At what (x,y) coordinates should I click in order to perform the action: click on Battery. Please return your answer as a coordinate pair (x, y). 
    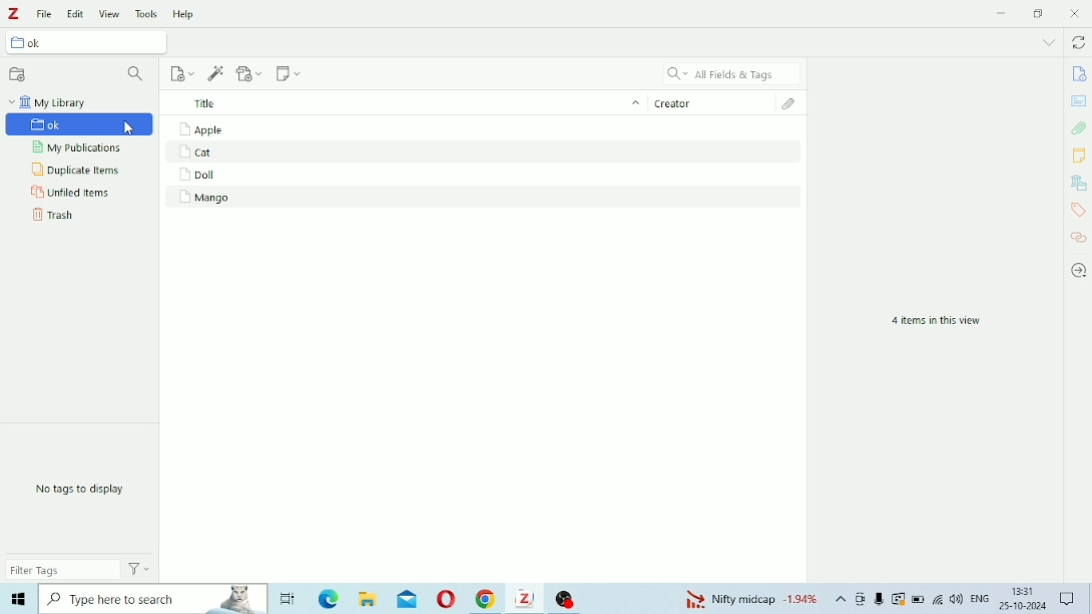
    Looking at the image, I should click on (918, 599).